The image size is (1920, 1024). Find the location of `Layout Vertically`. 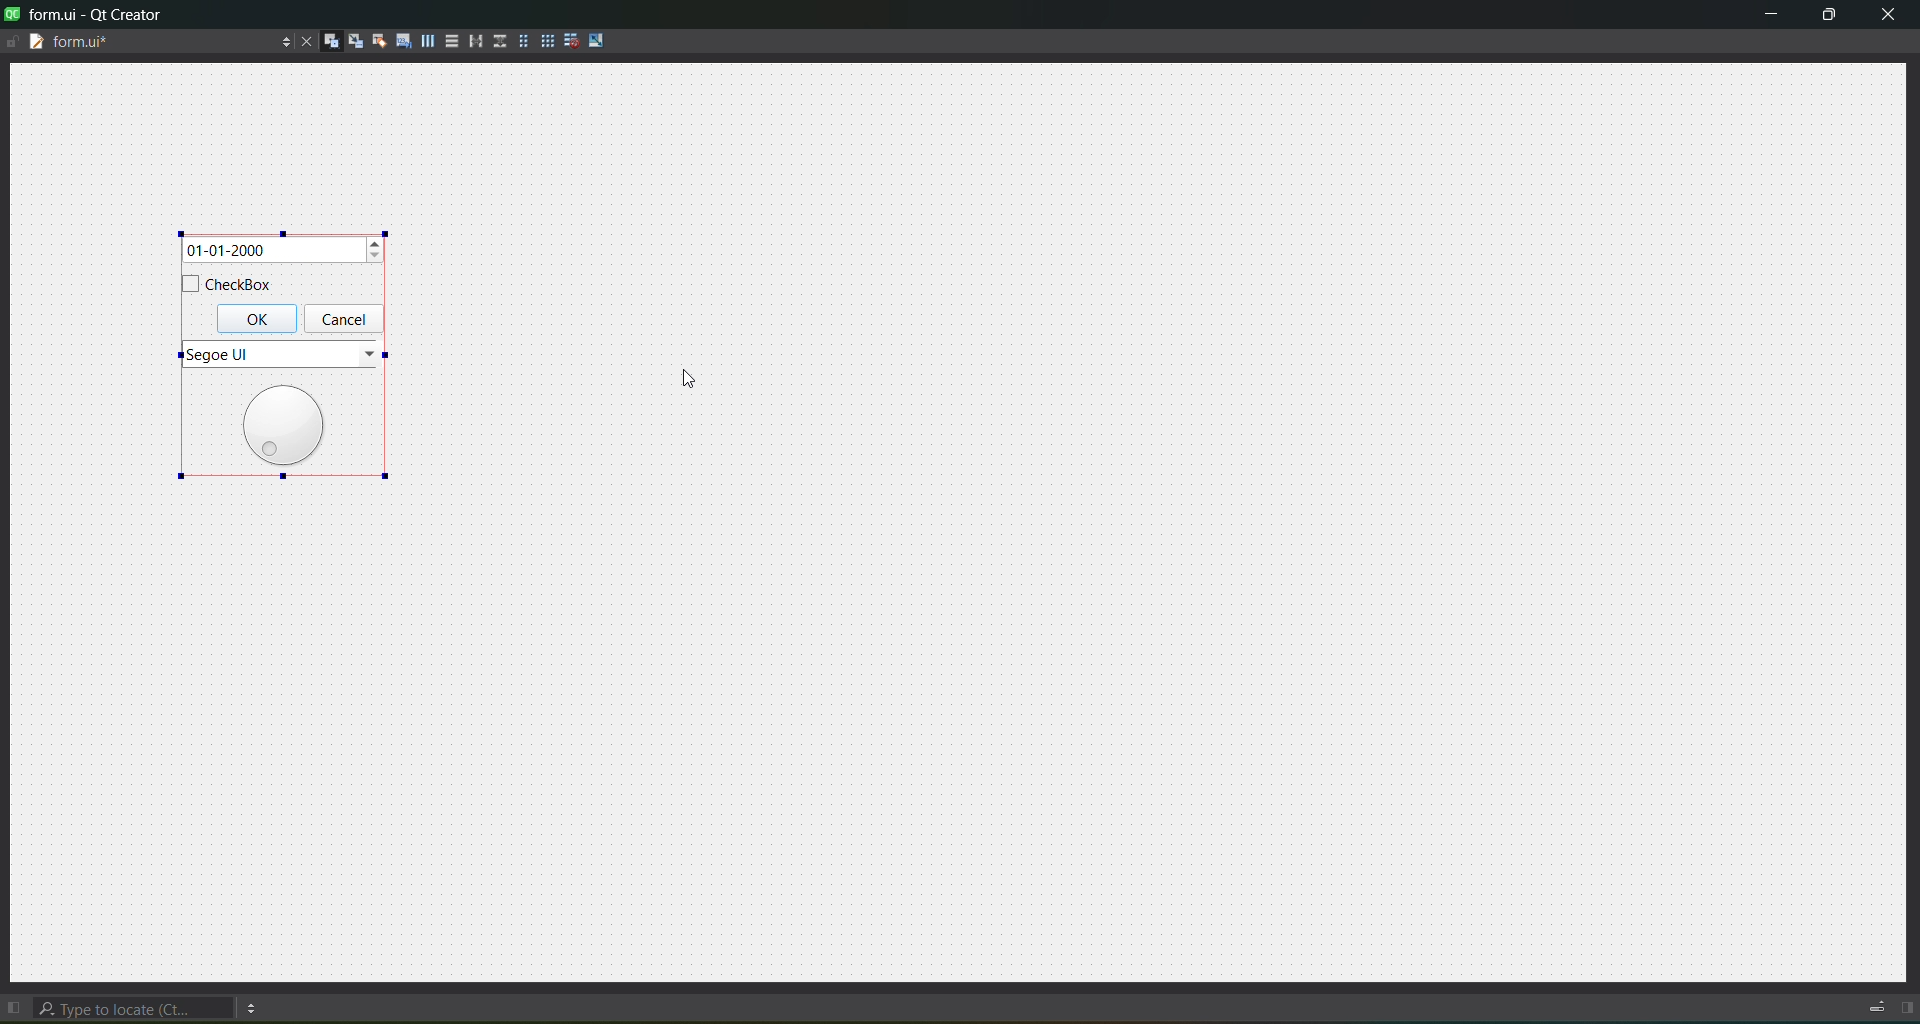

Layout Vertically is located at coordinates (450, 39).